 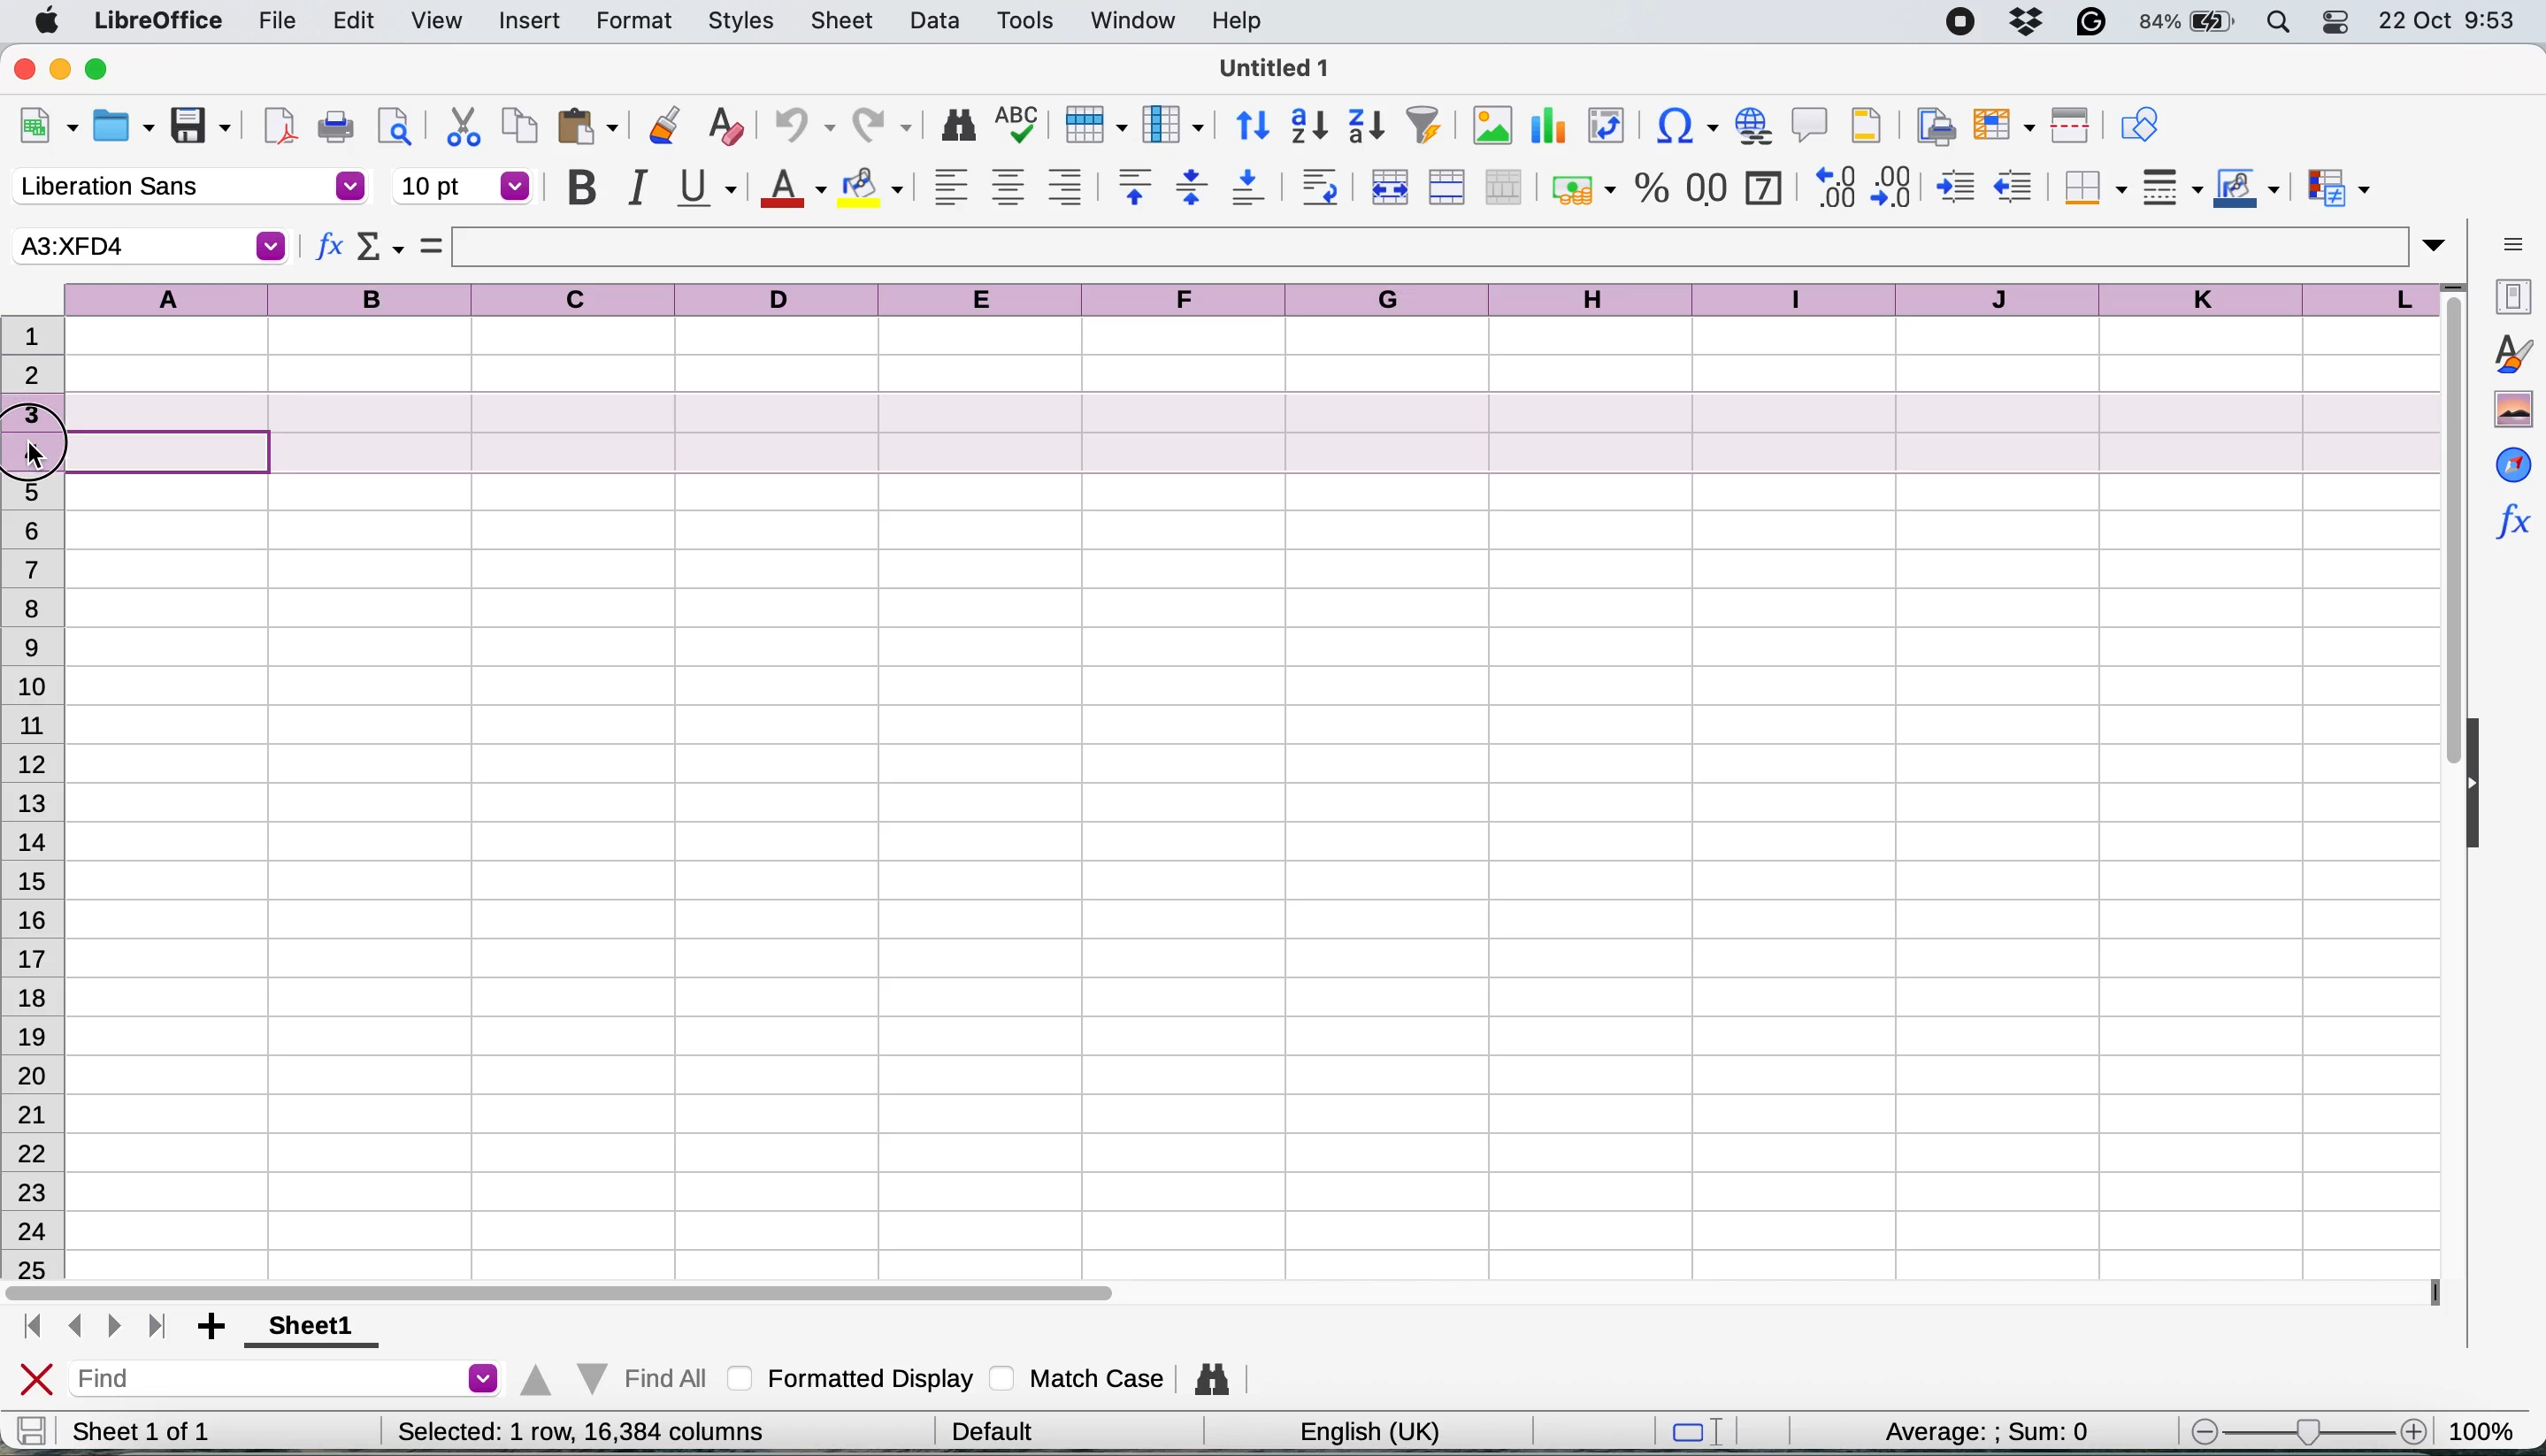 I want to click on sheet 1 of 1, so click(x=142, y=1431).